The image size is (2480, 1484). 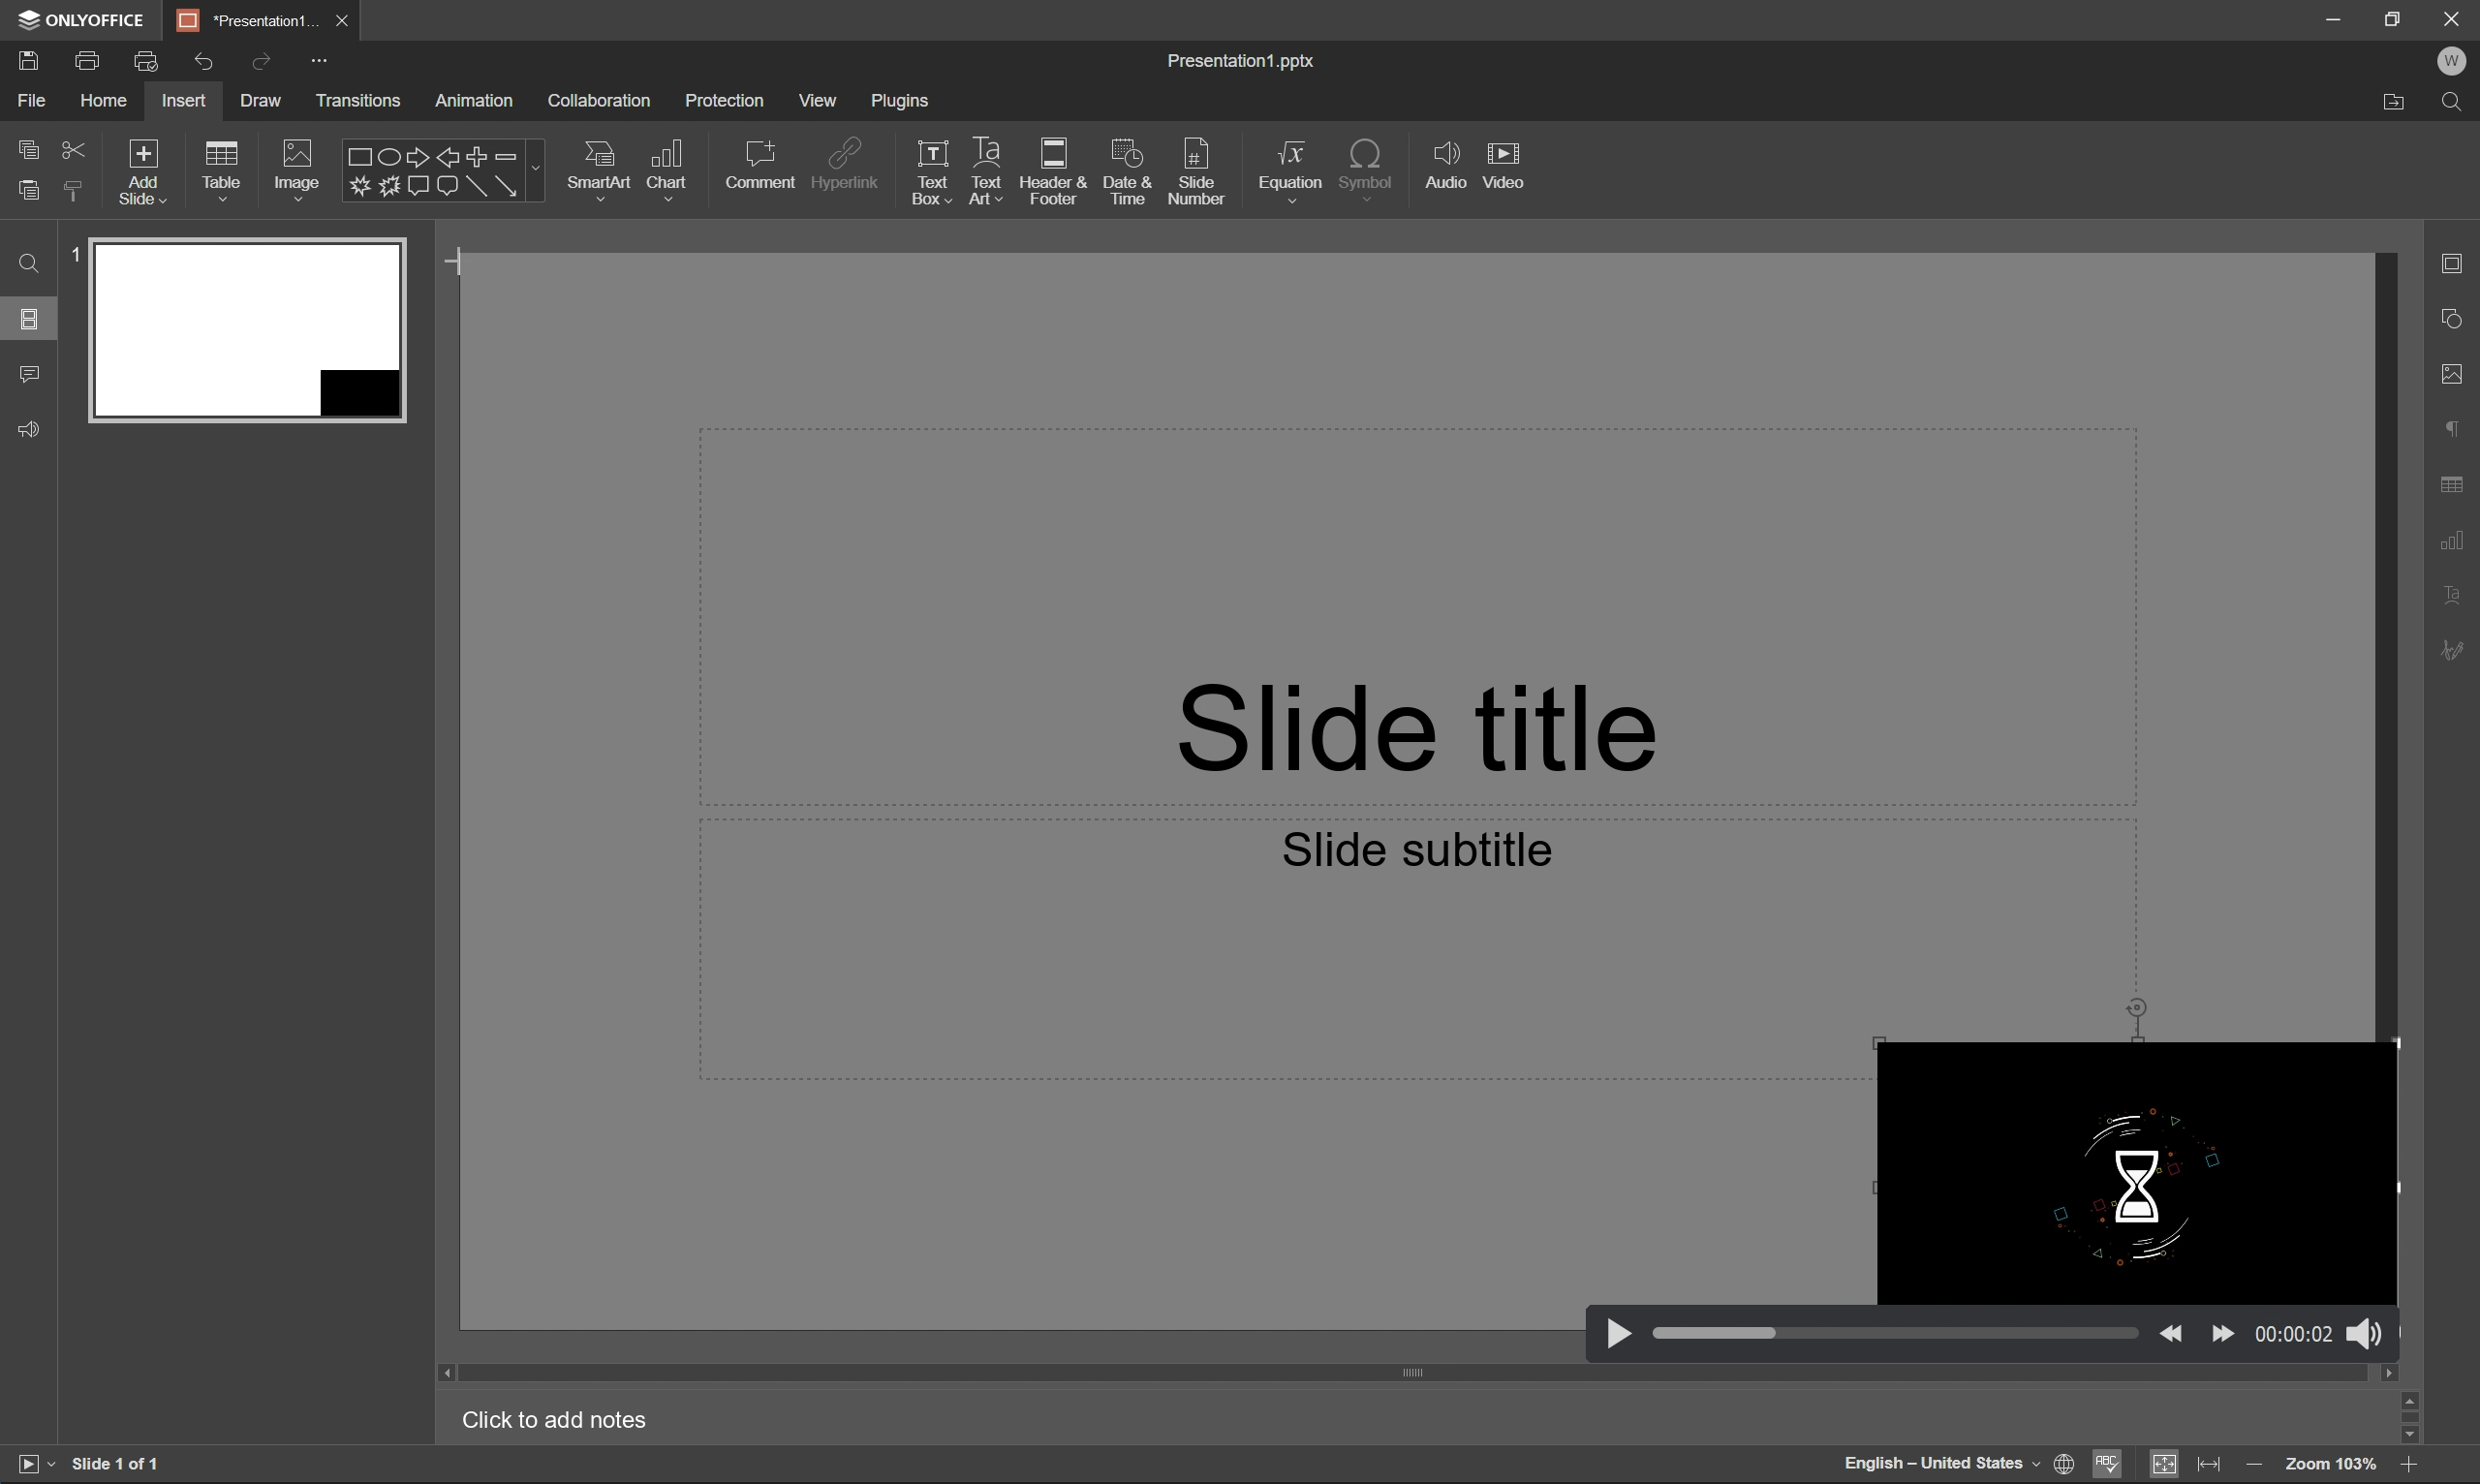 I want to click on English - United States, so click(x=1936, y=1464).